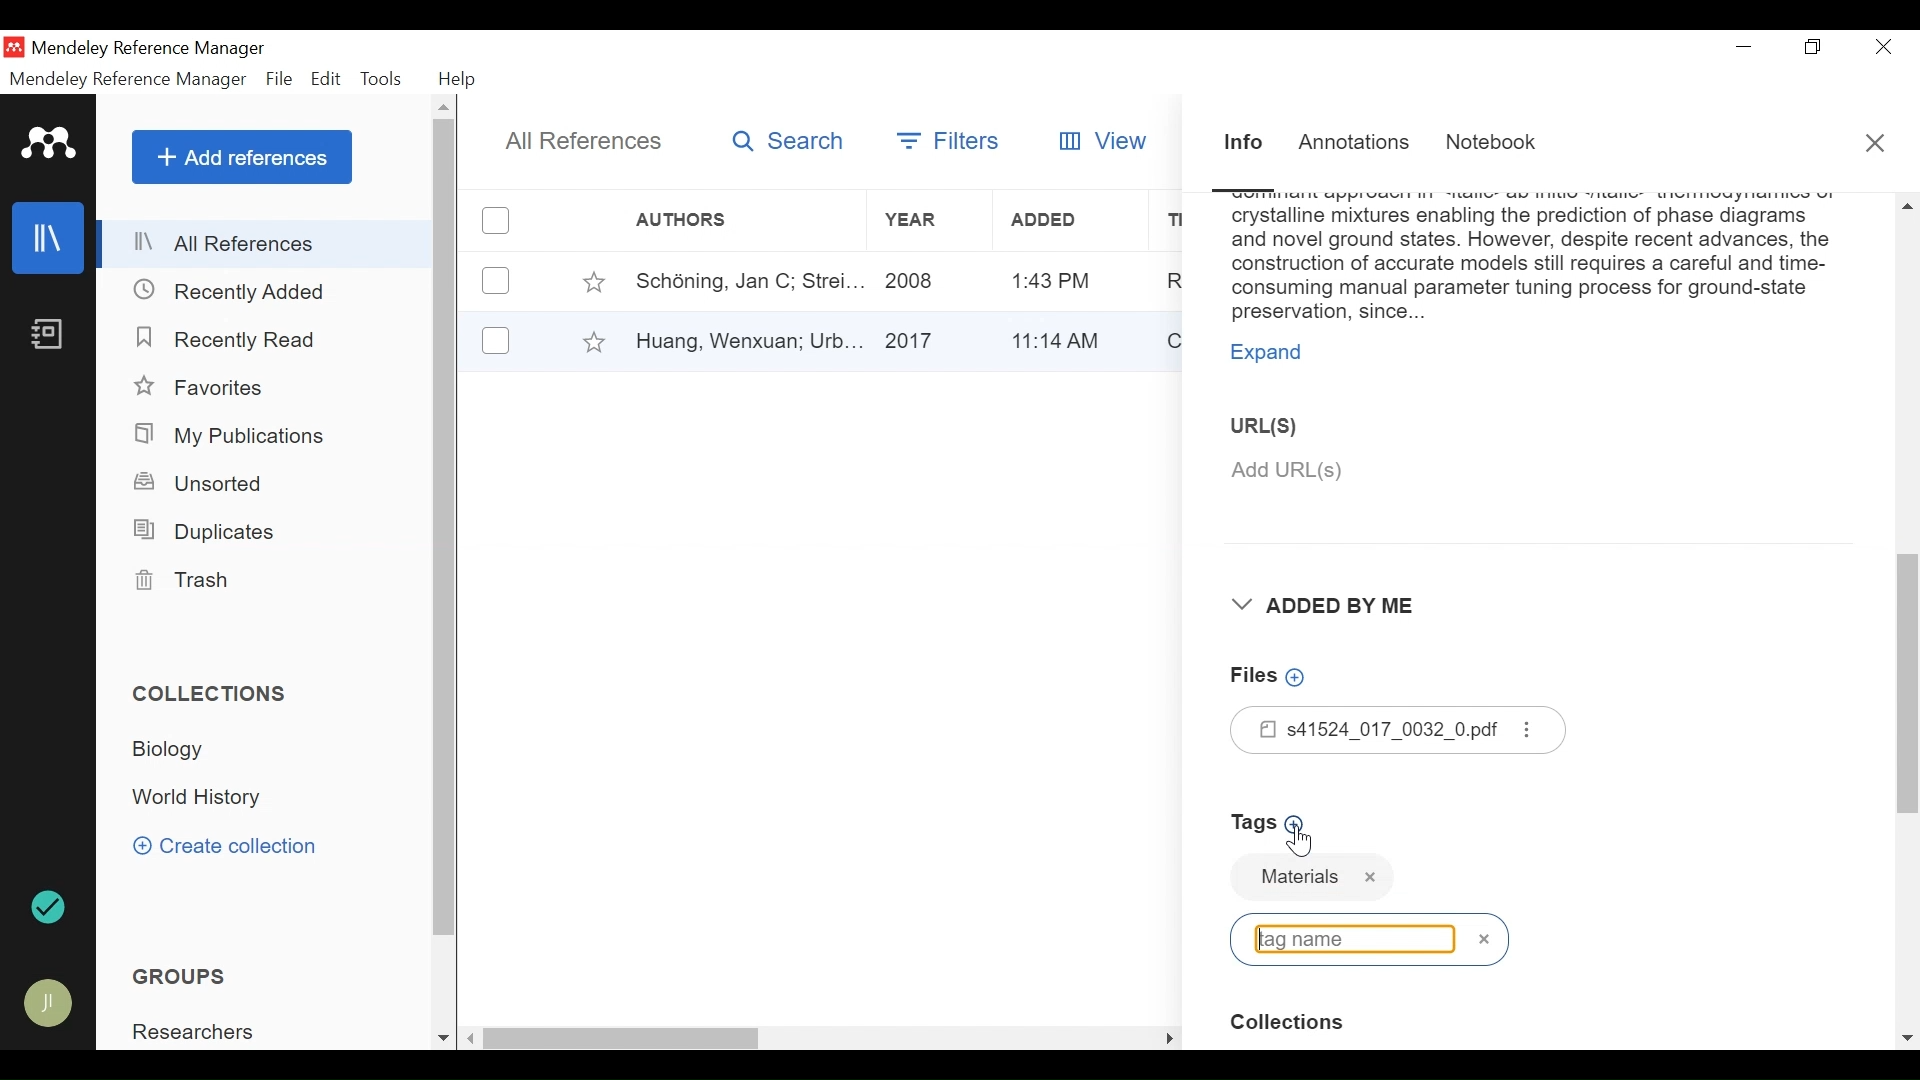 The width and height of the screenshot is (1920, 1080). What do you see at coordinates (1370, 880) in the screenshot?
I see `Tag name` at bounding box center [1370, 880].